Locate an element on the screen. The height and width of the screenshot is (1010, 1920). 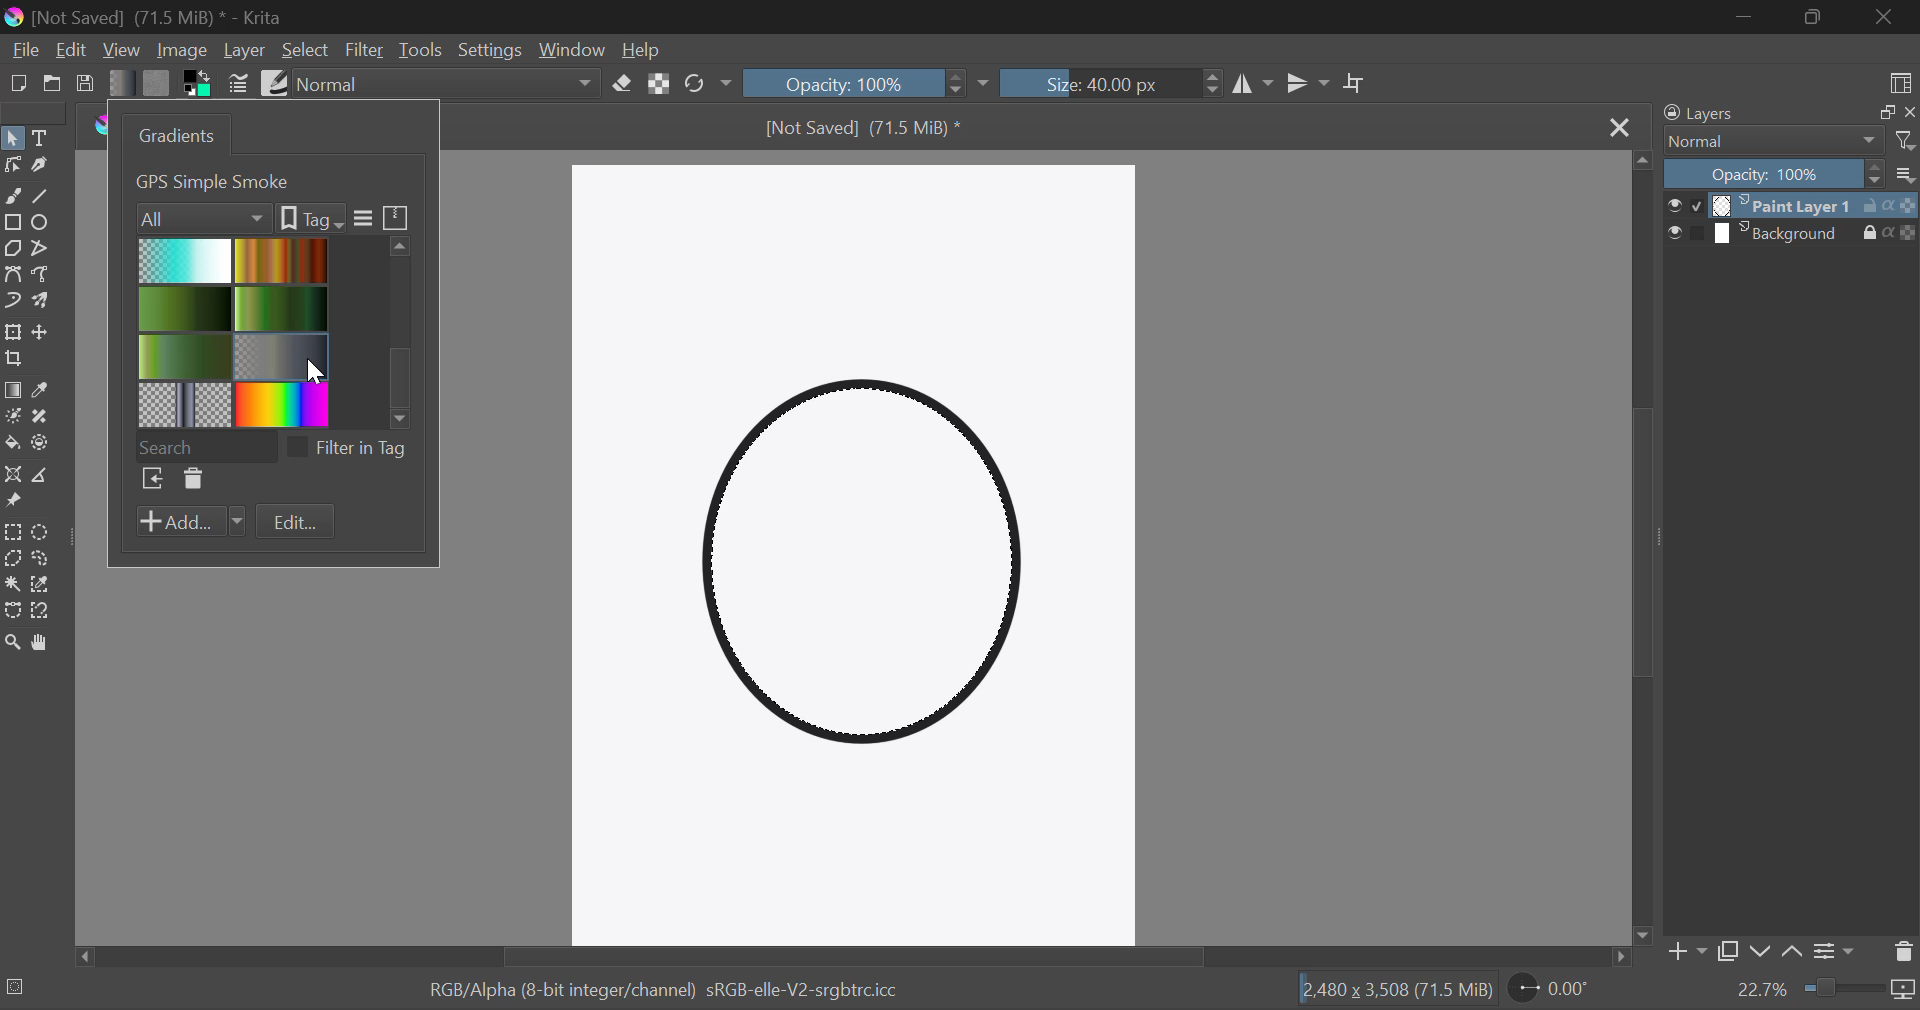
layer 2 is located at coordinates (1784, 234).